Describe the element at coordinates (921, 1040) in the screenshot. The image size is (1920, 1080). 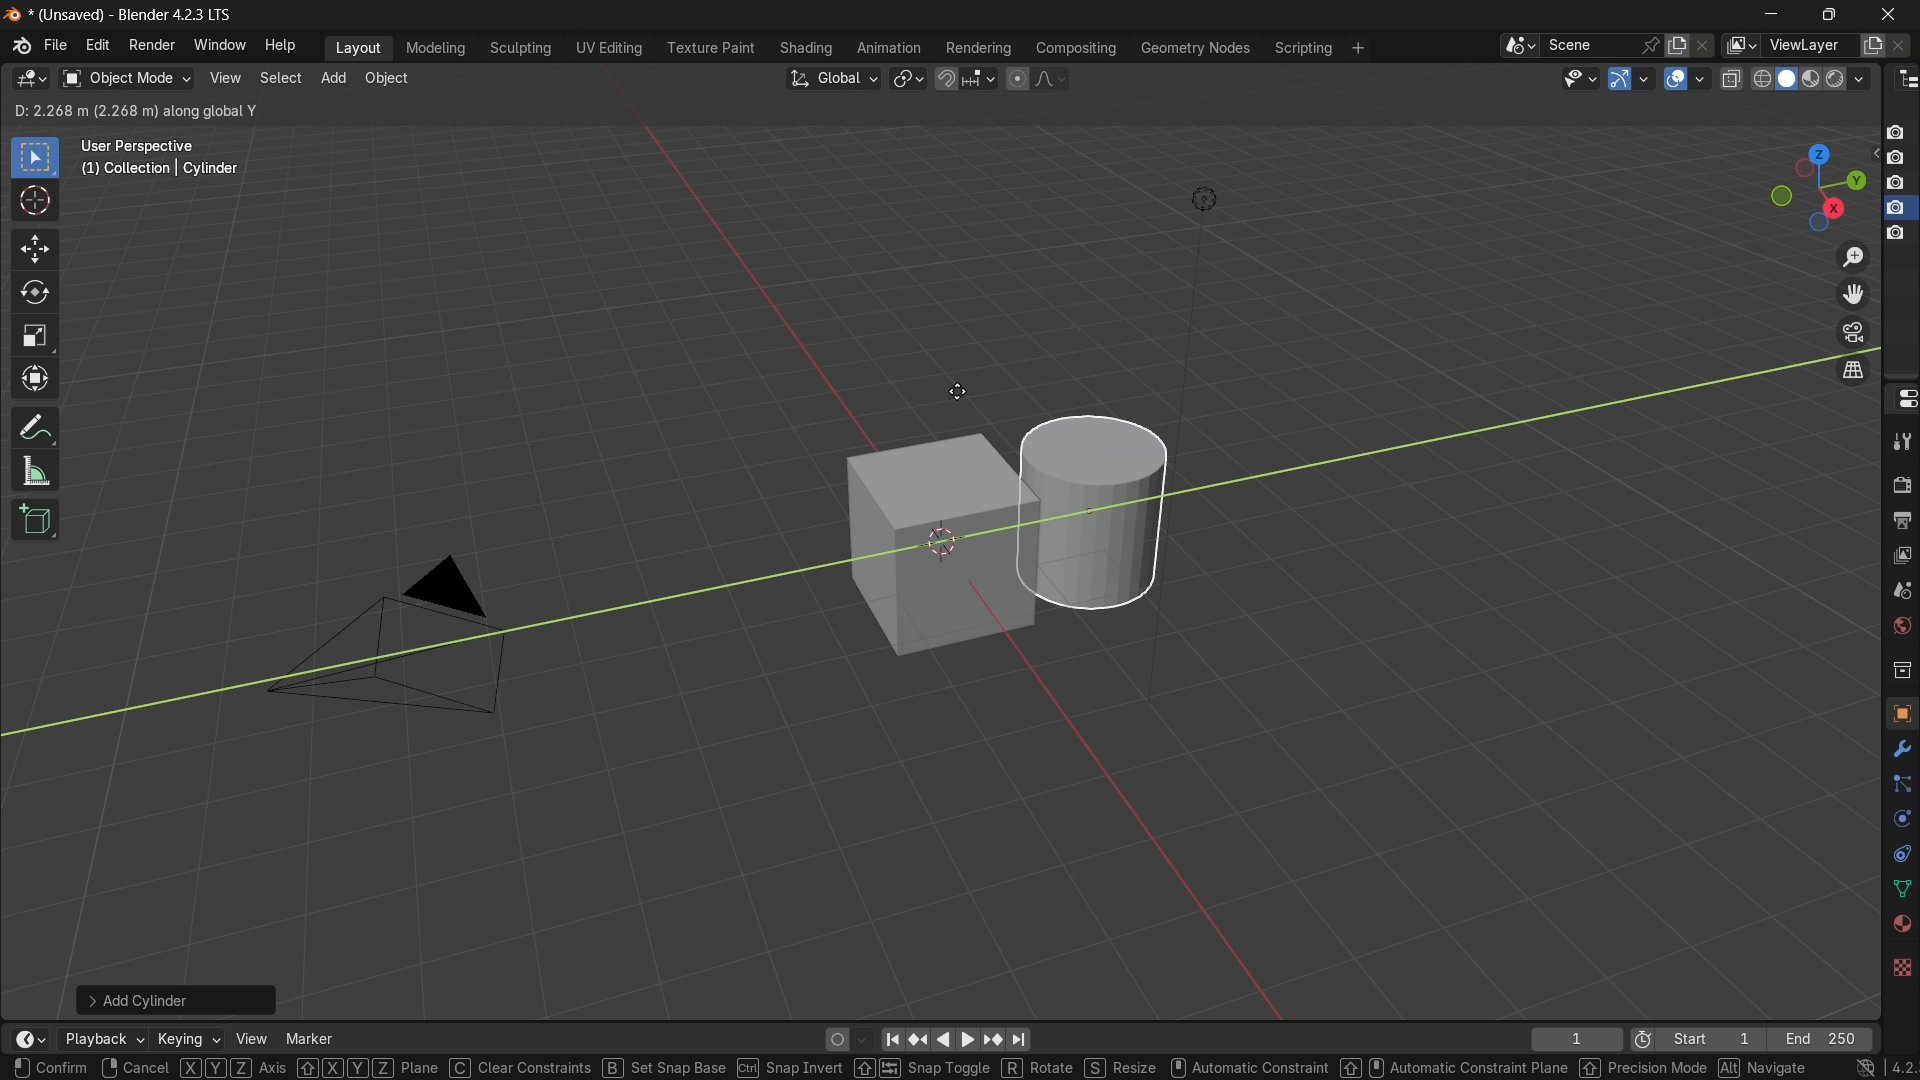
I see `reset` at that location.